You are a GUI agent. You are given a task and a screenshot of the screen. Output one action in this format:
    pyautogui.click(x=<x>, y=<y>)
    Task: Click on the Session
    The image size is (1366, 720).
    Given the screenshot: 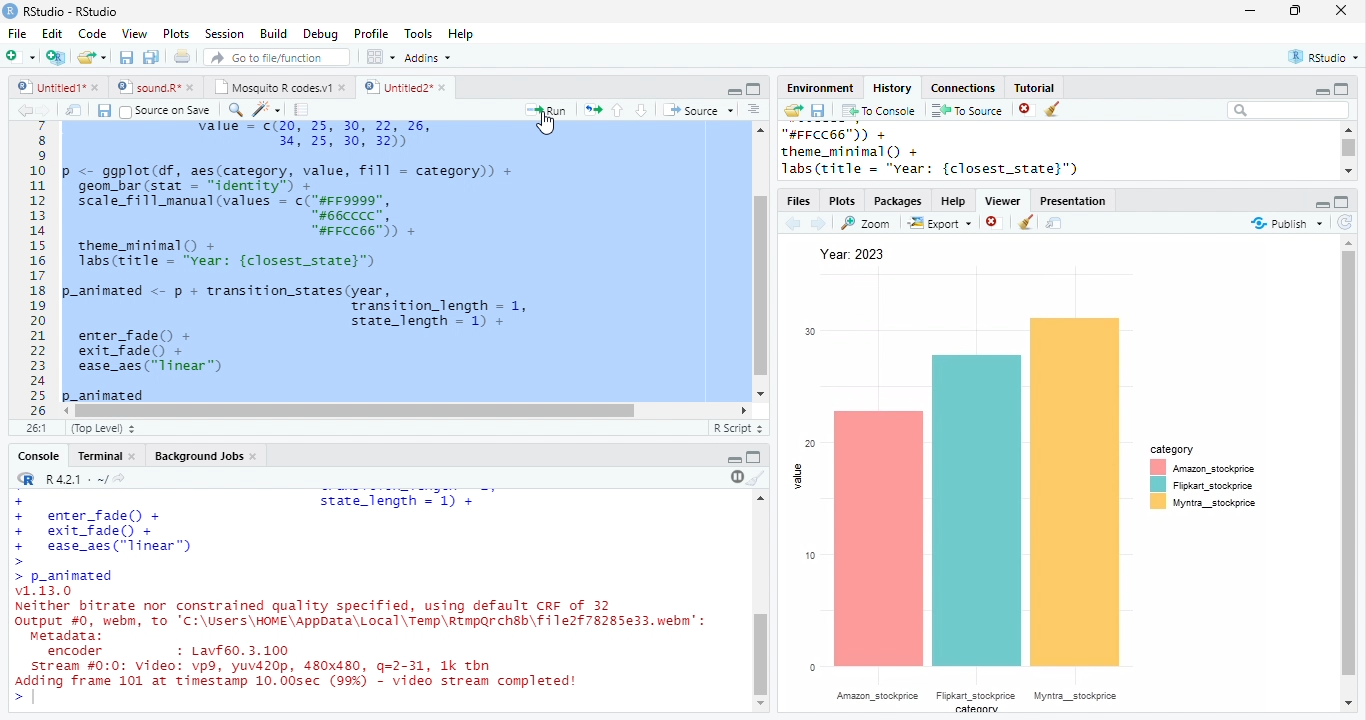 What is the action you would take?
    pyautogui.click(x=223, y=34)
    